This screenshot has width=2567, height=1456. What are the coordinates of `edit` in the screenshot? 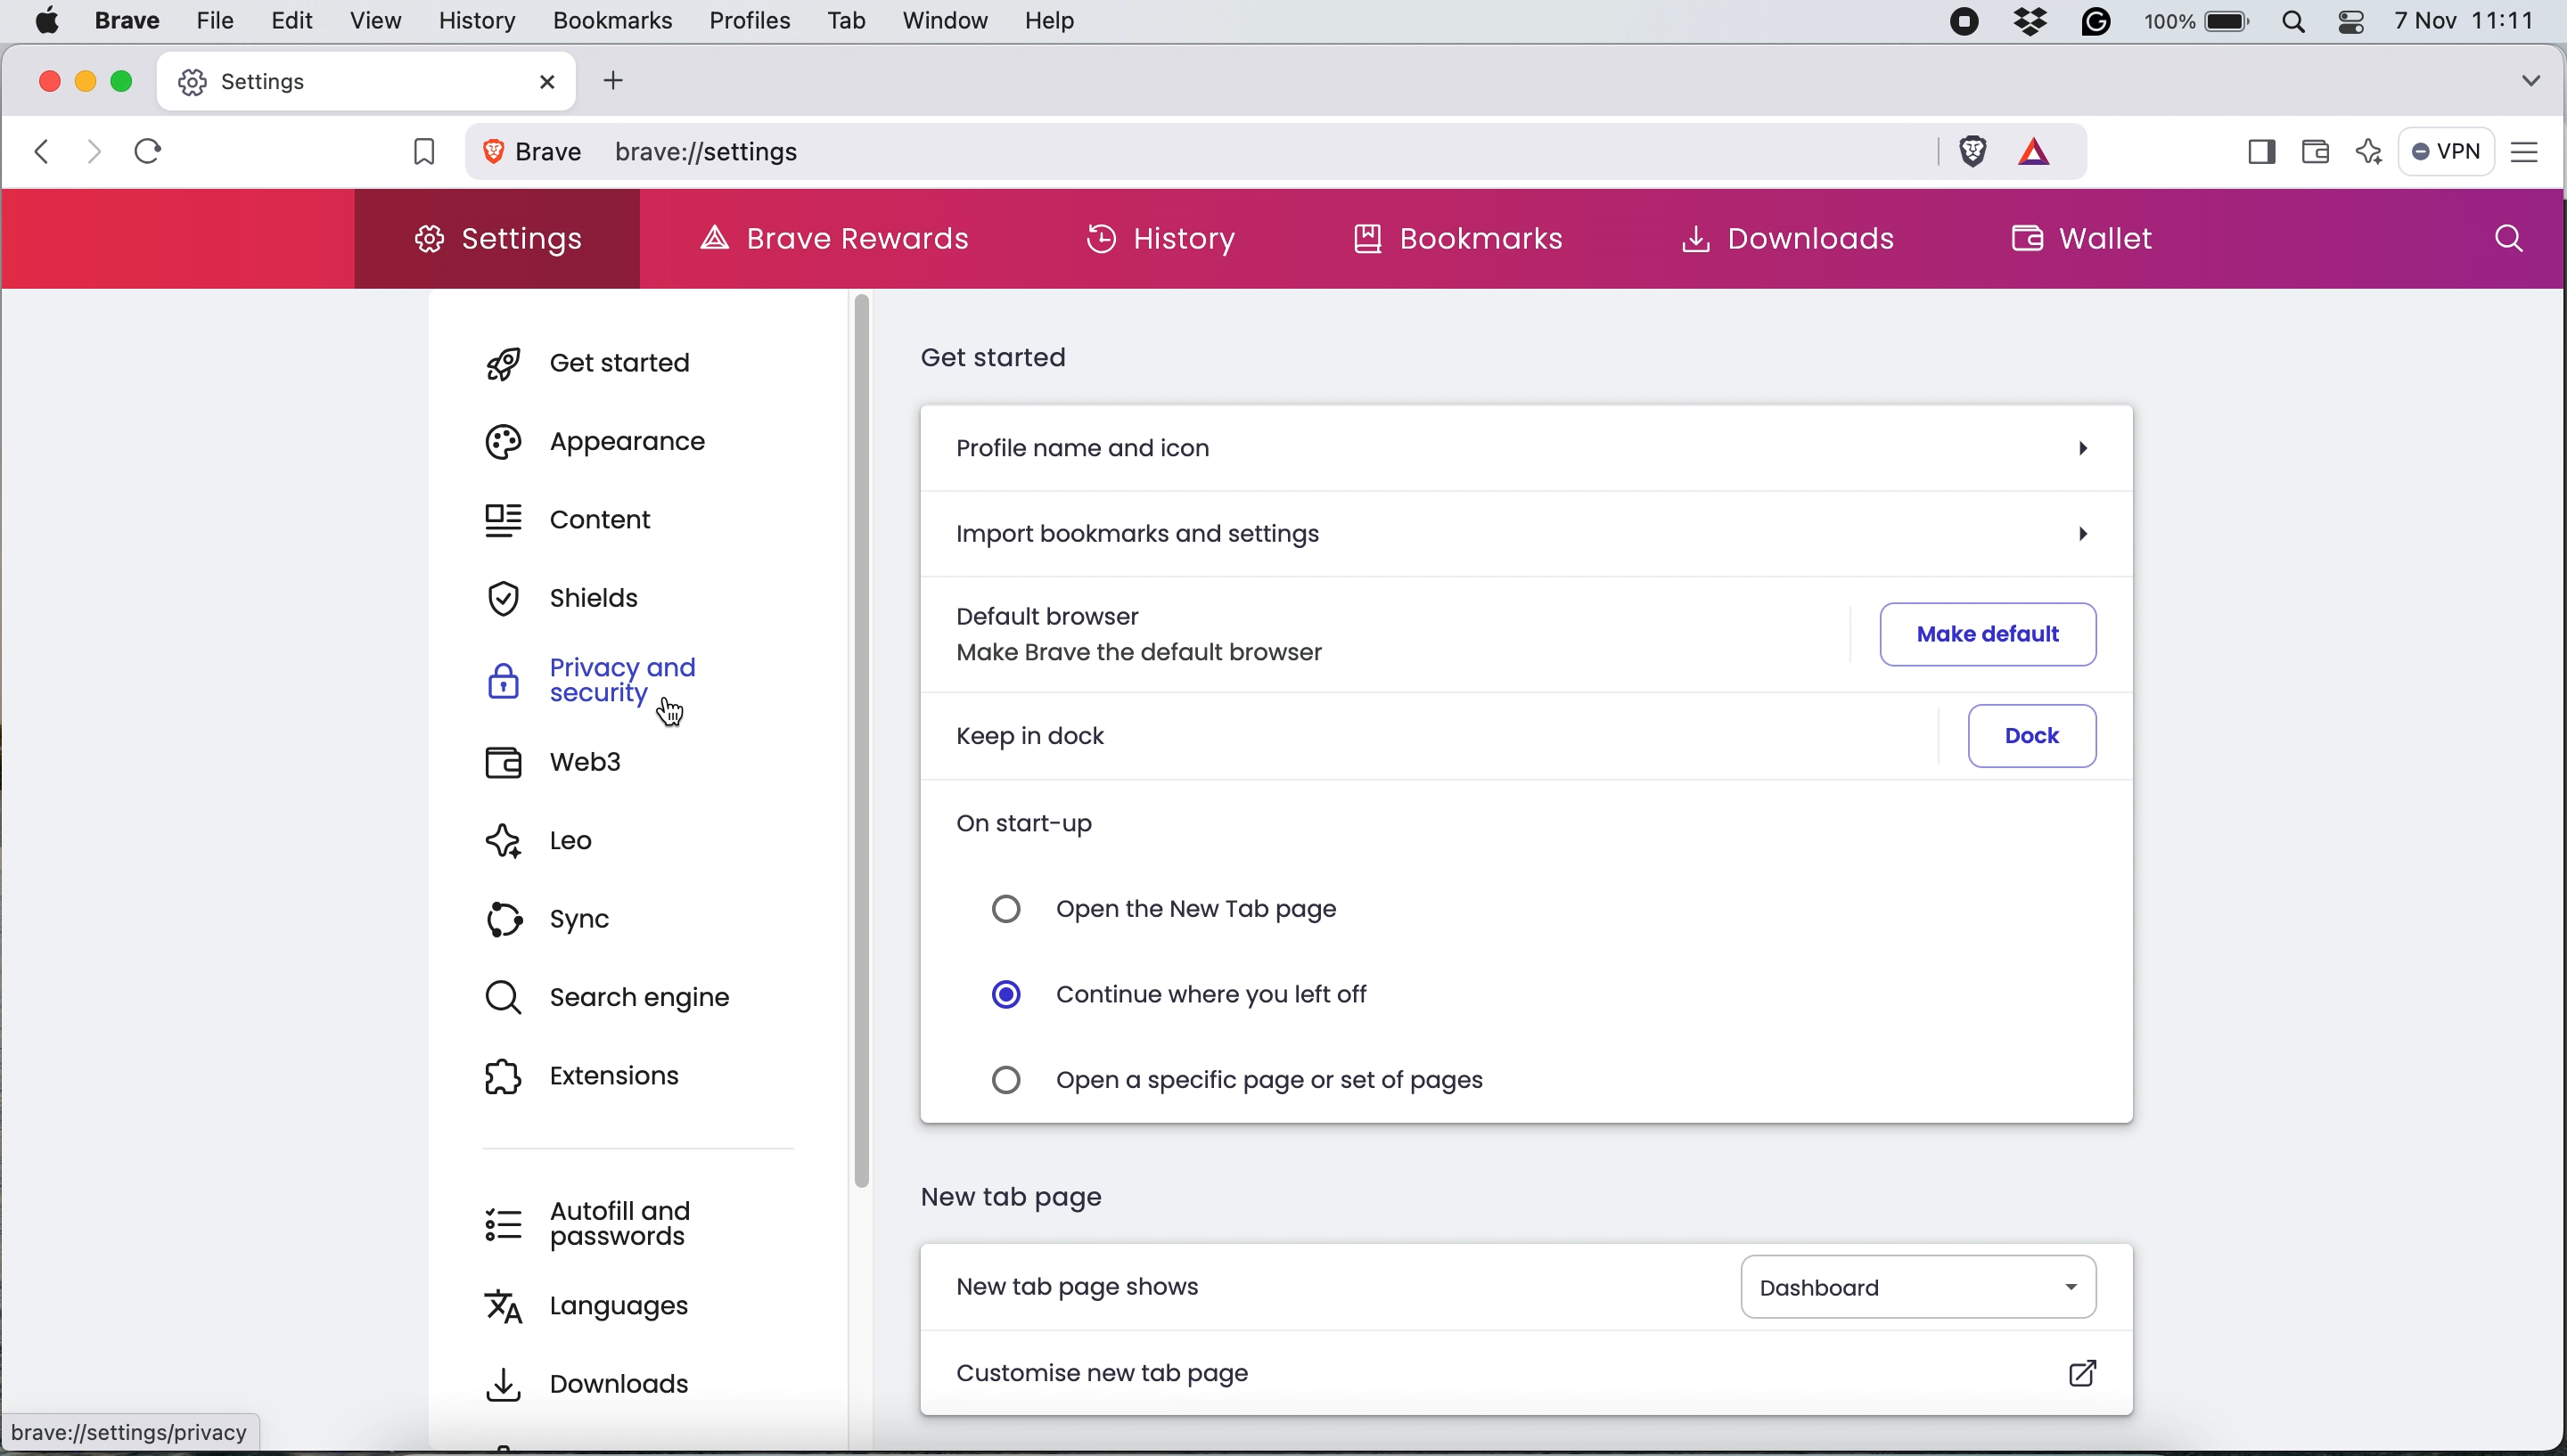 It's located at (290, 20).